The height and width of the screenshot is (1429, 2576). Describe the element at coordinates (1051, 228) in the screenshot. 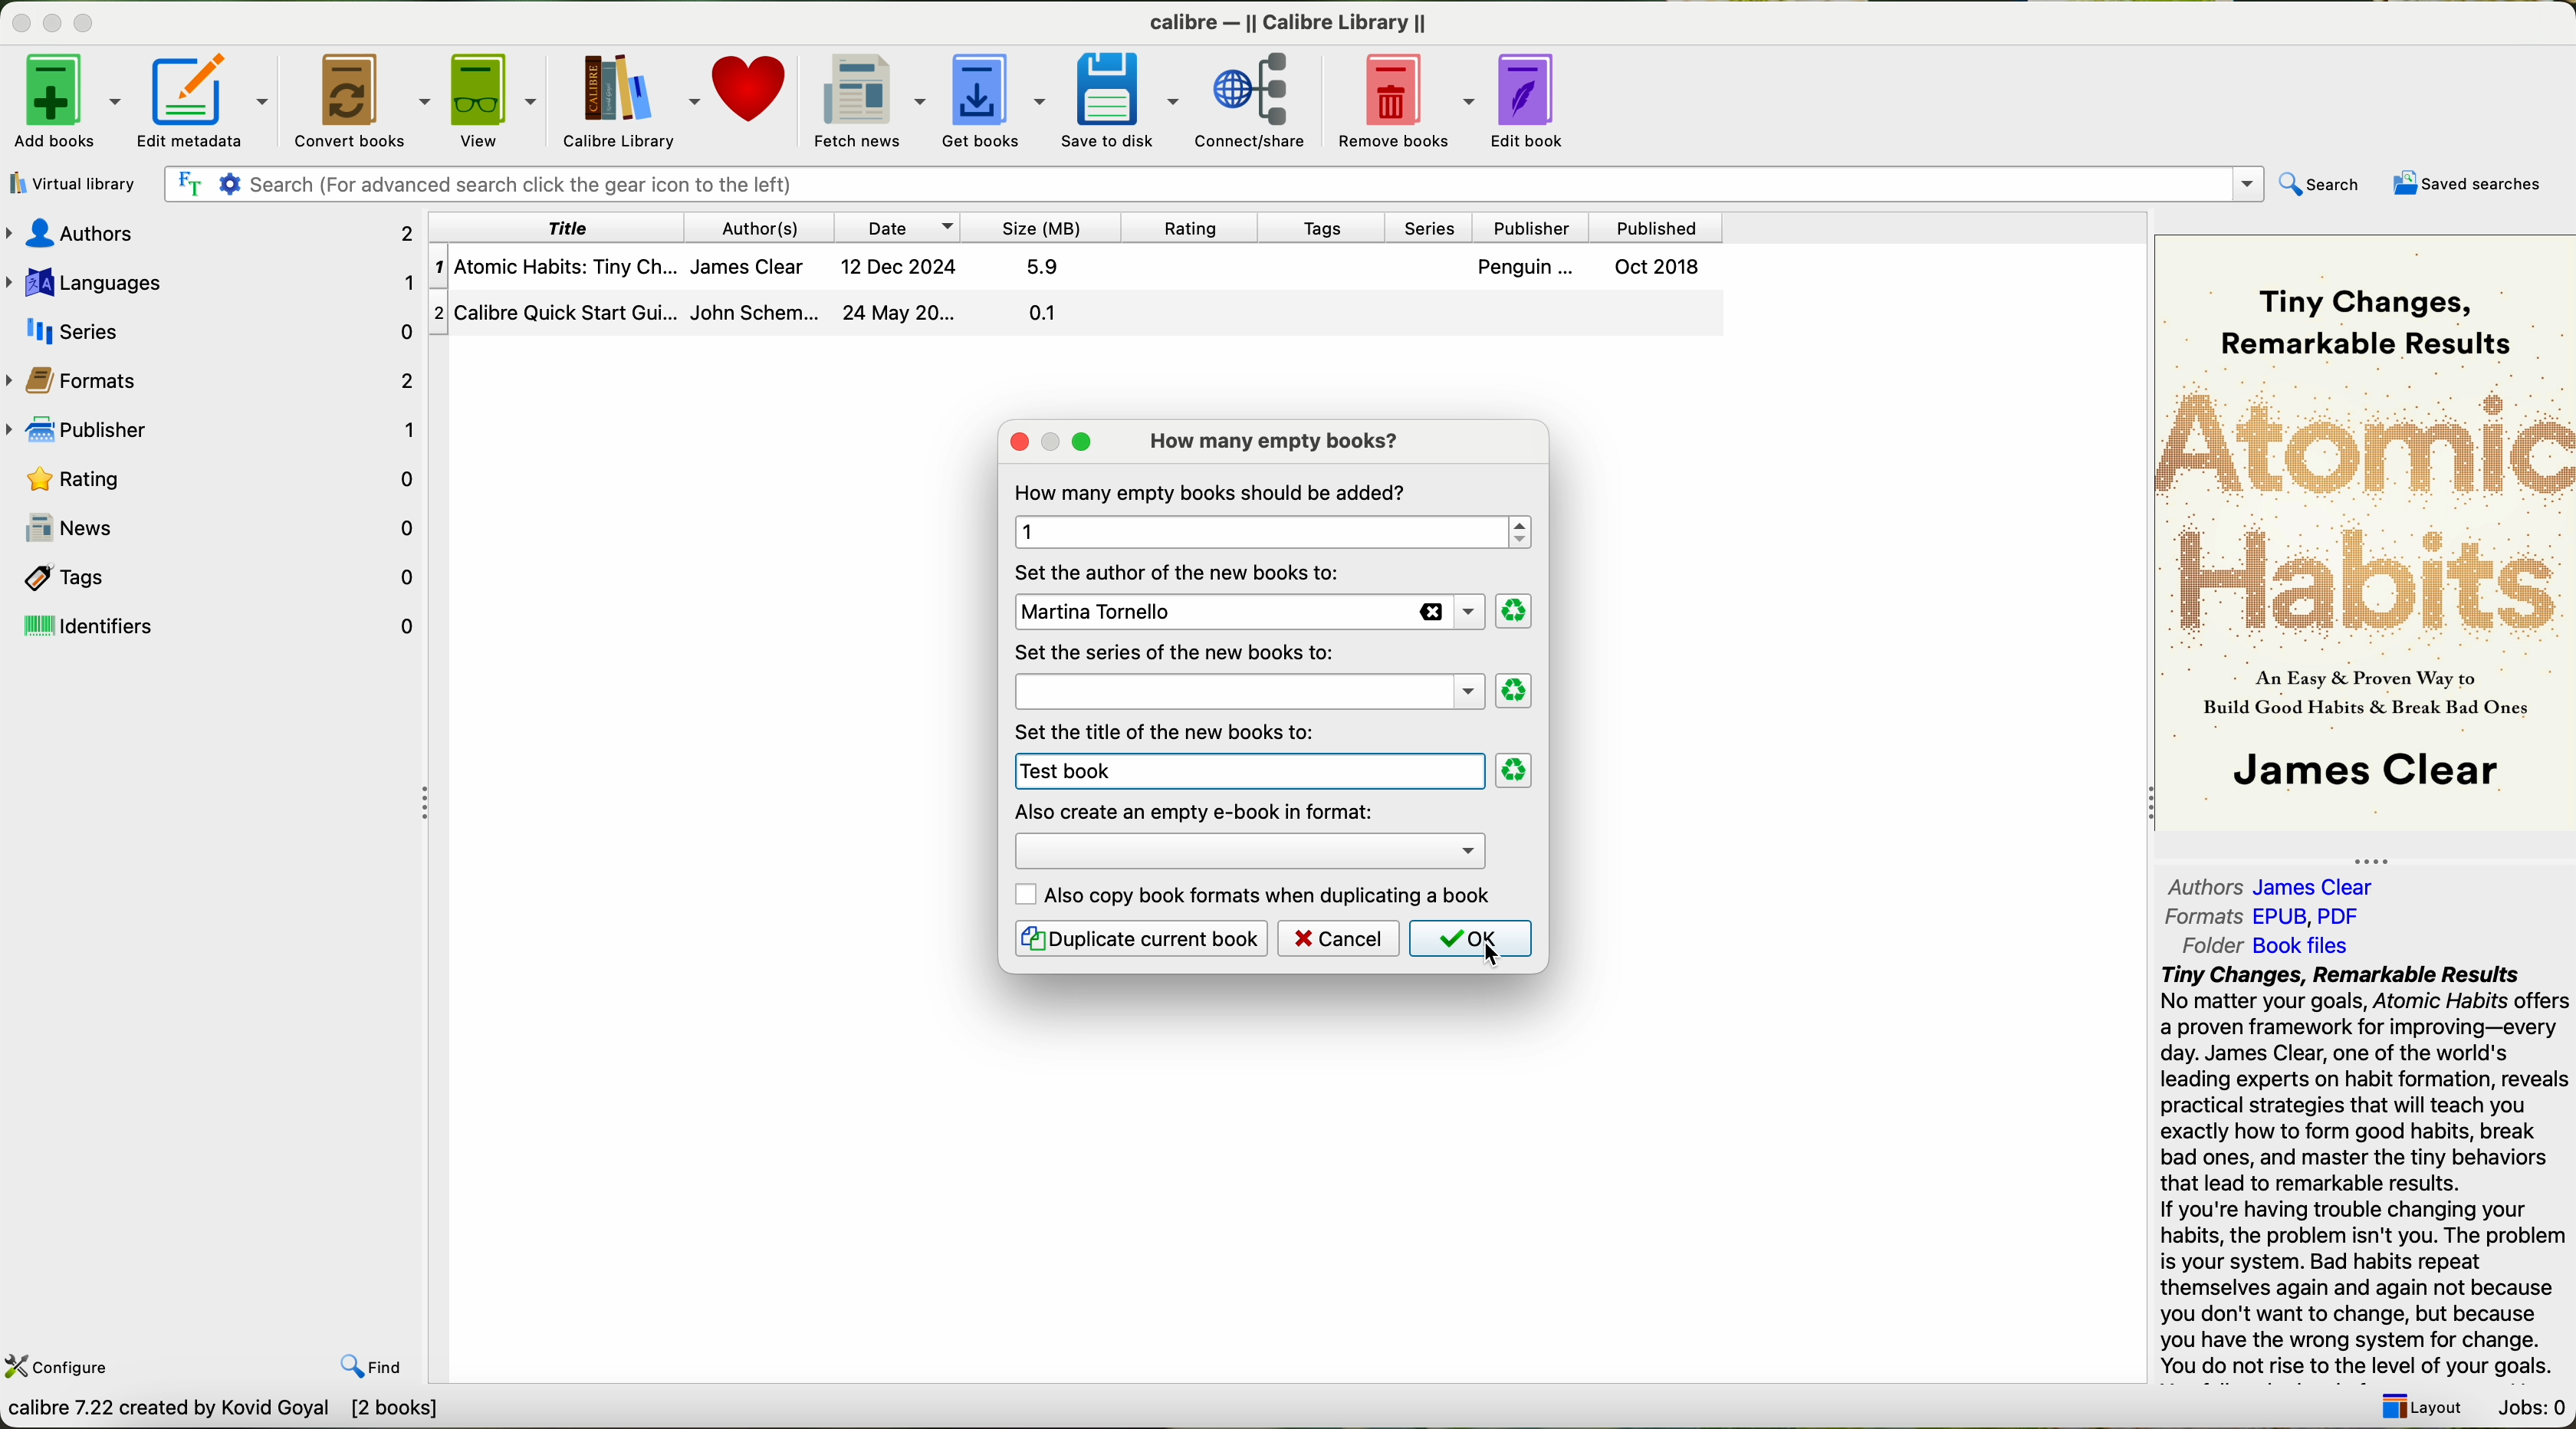

I see `size` at that location.